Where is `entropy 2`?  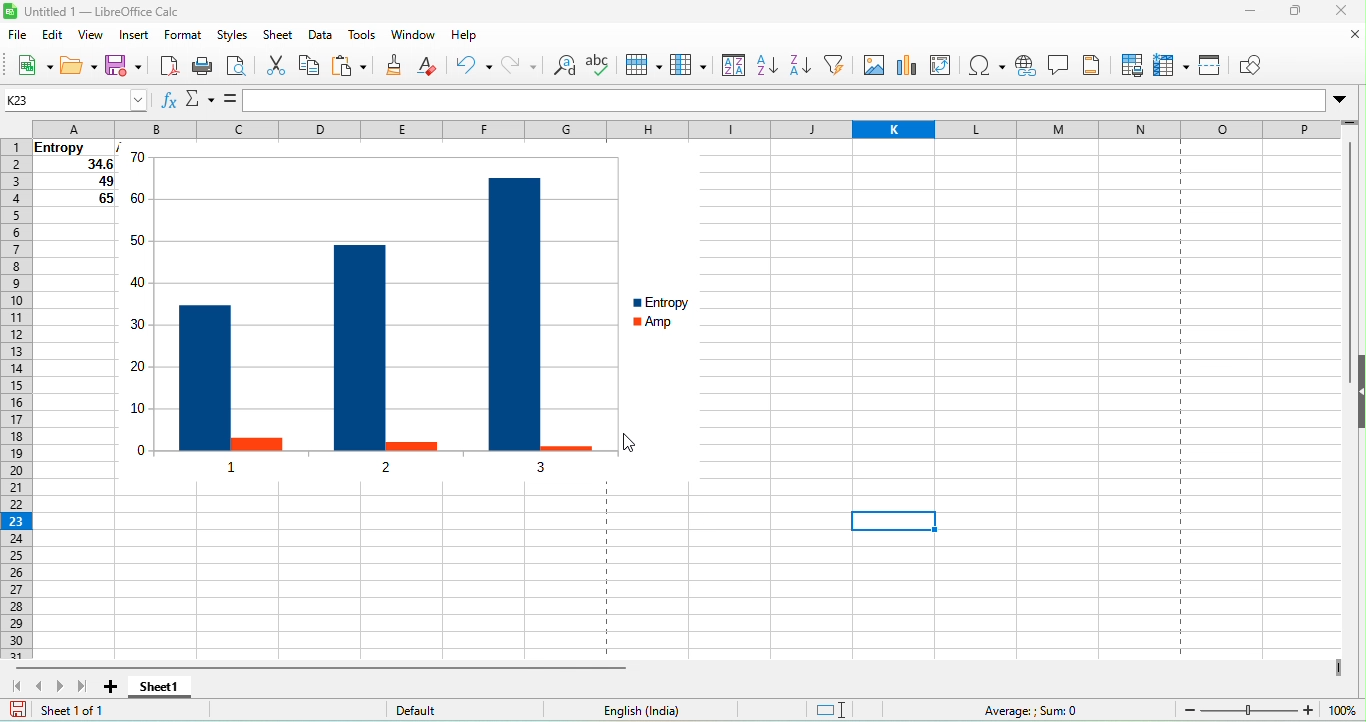 entropy 2 is located at coordinates (359, 348).